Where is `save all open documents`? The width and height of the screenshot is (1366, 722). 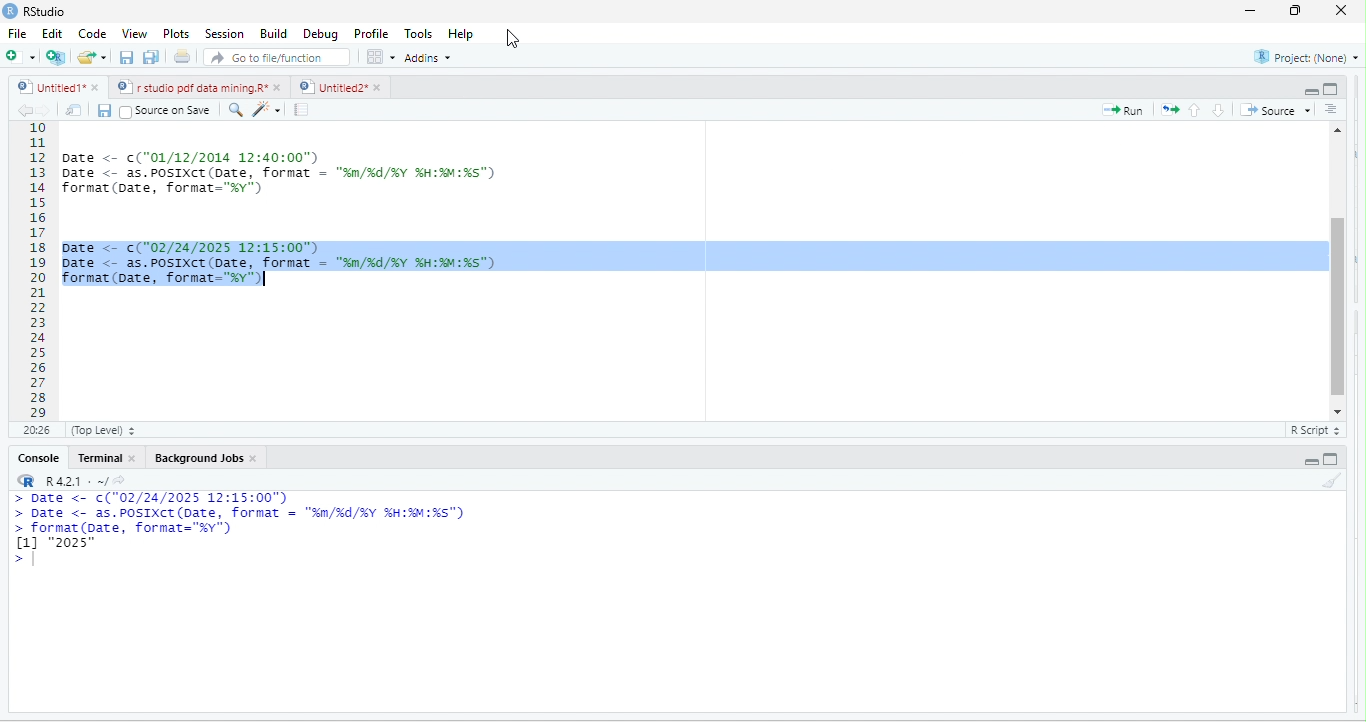
save all open documents is located at coordinates (150, 57).